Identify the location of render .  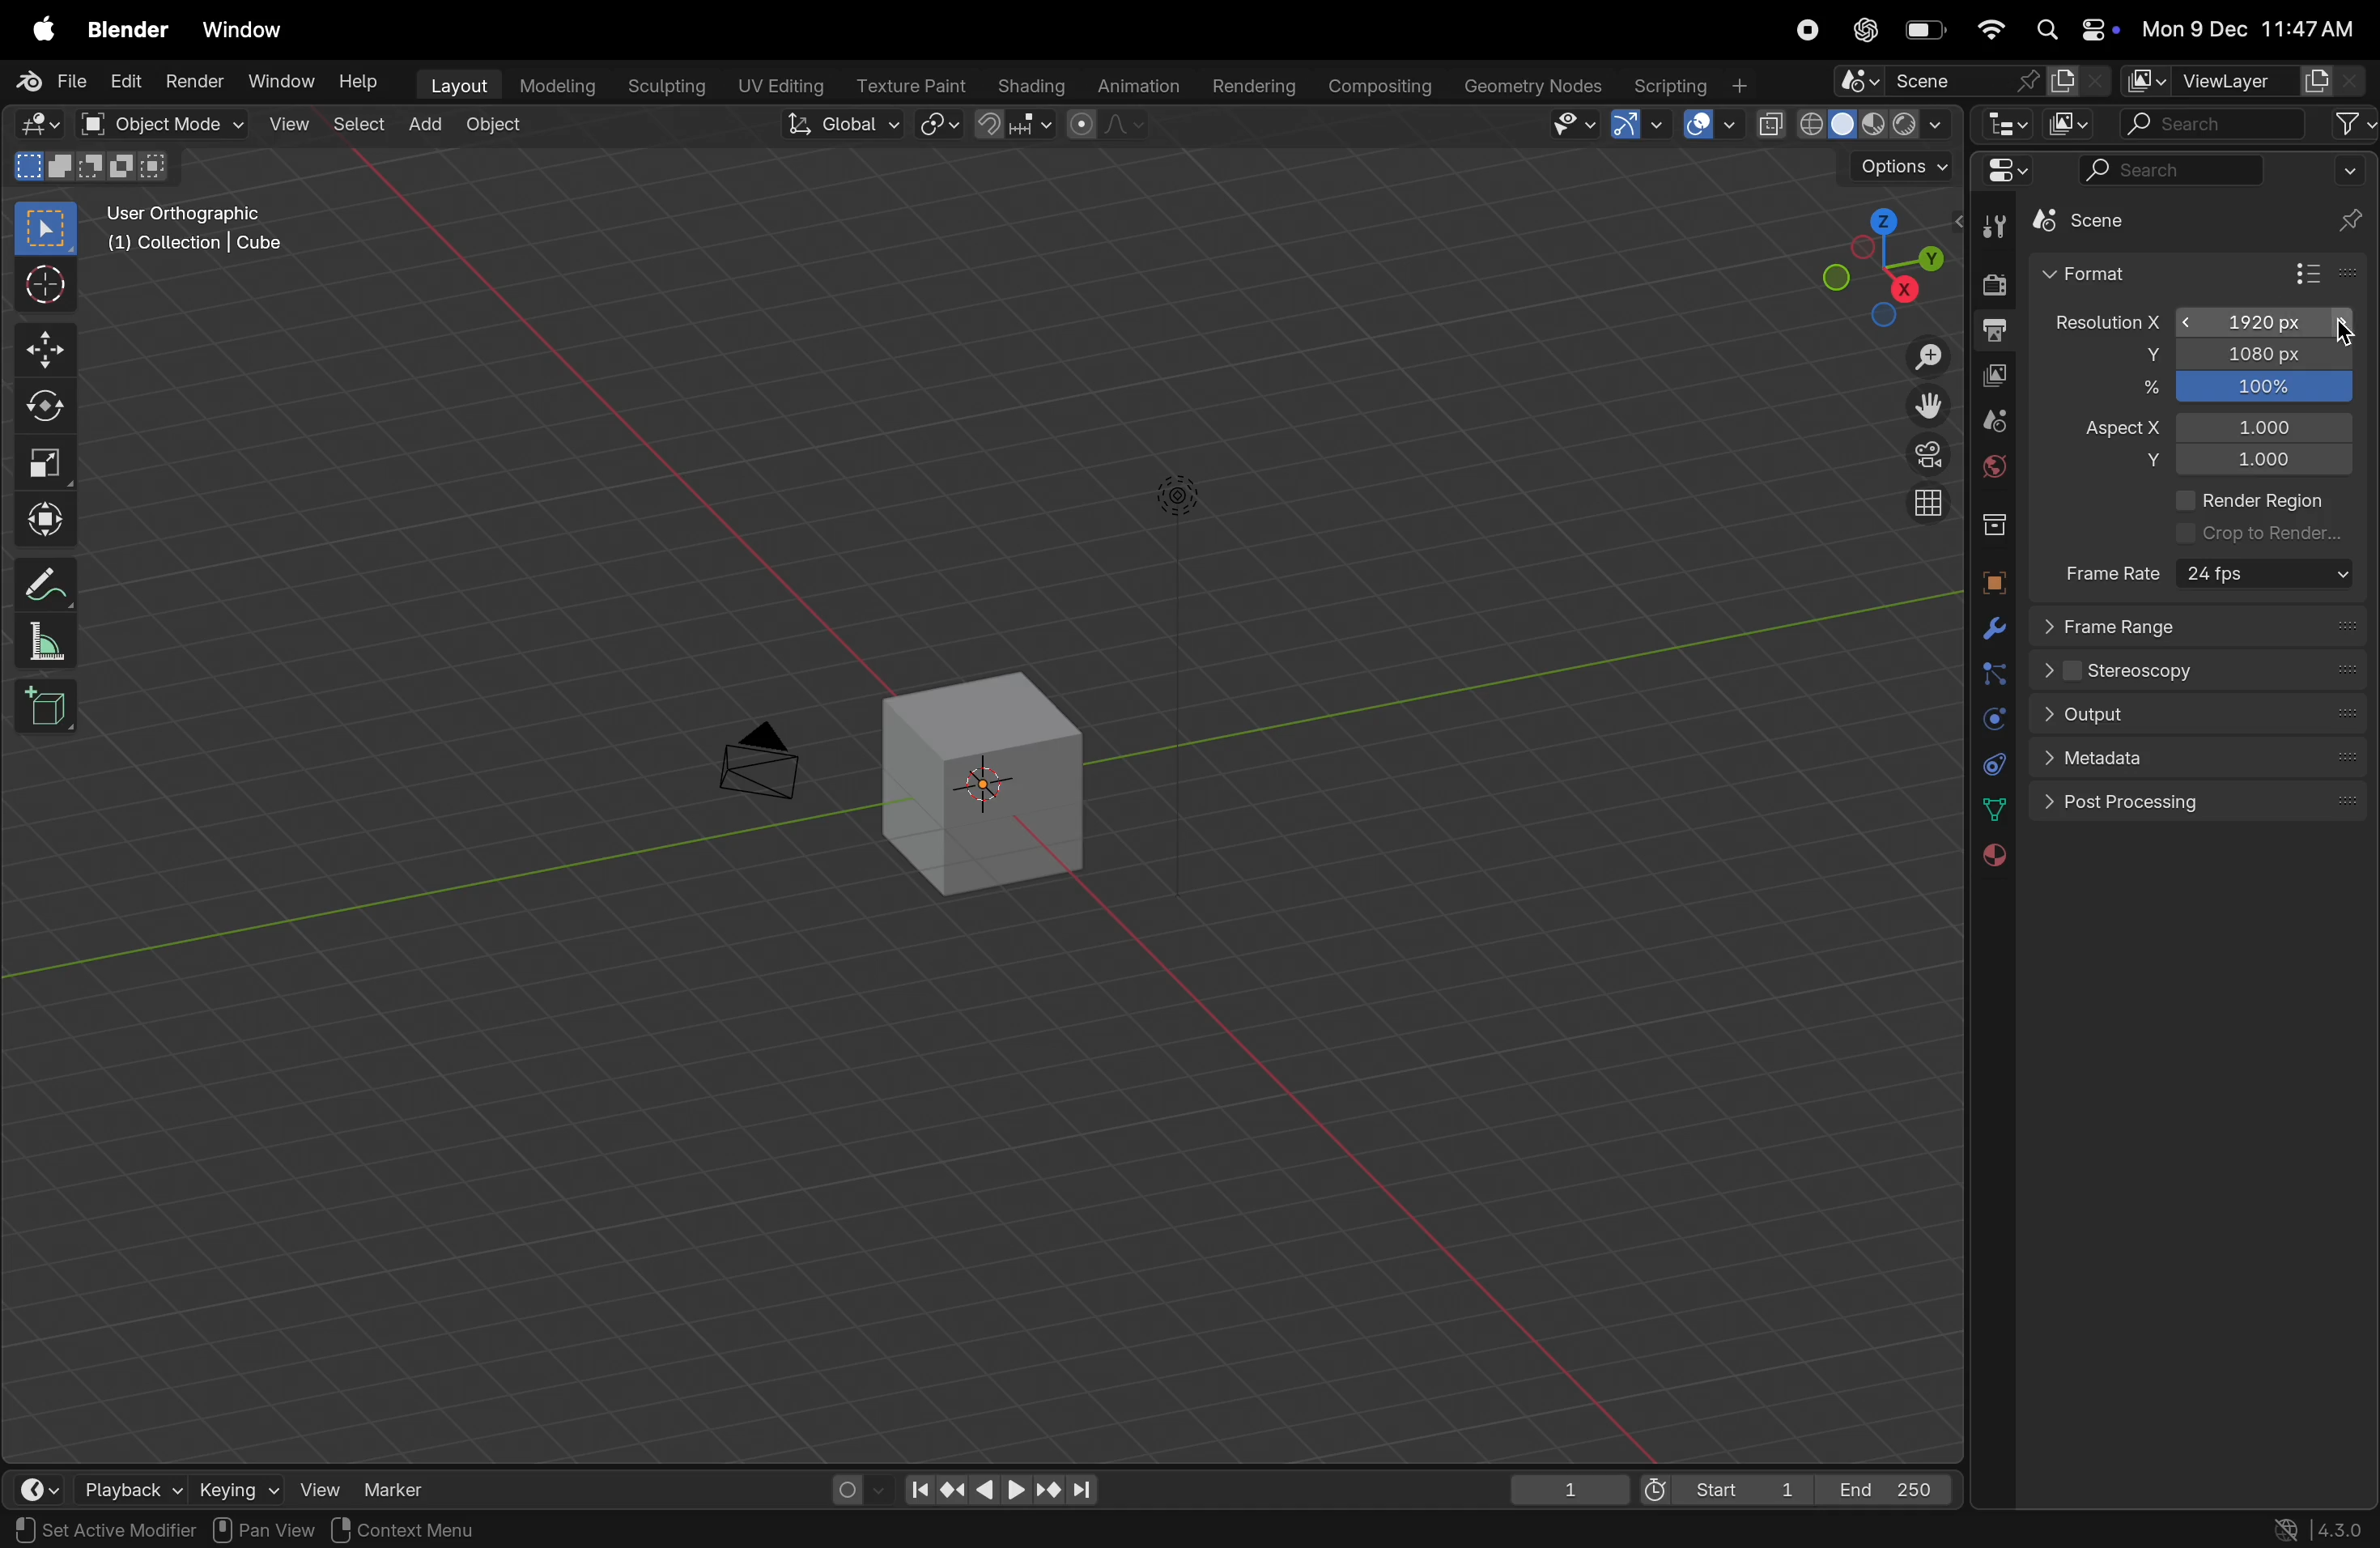
(1995, 284).